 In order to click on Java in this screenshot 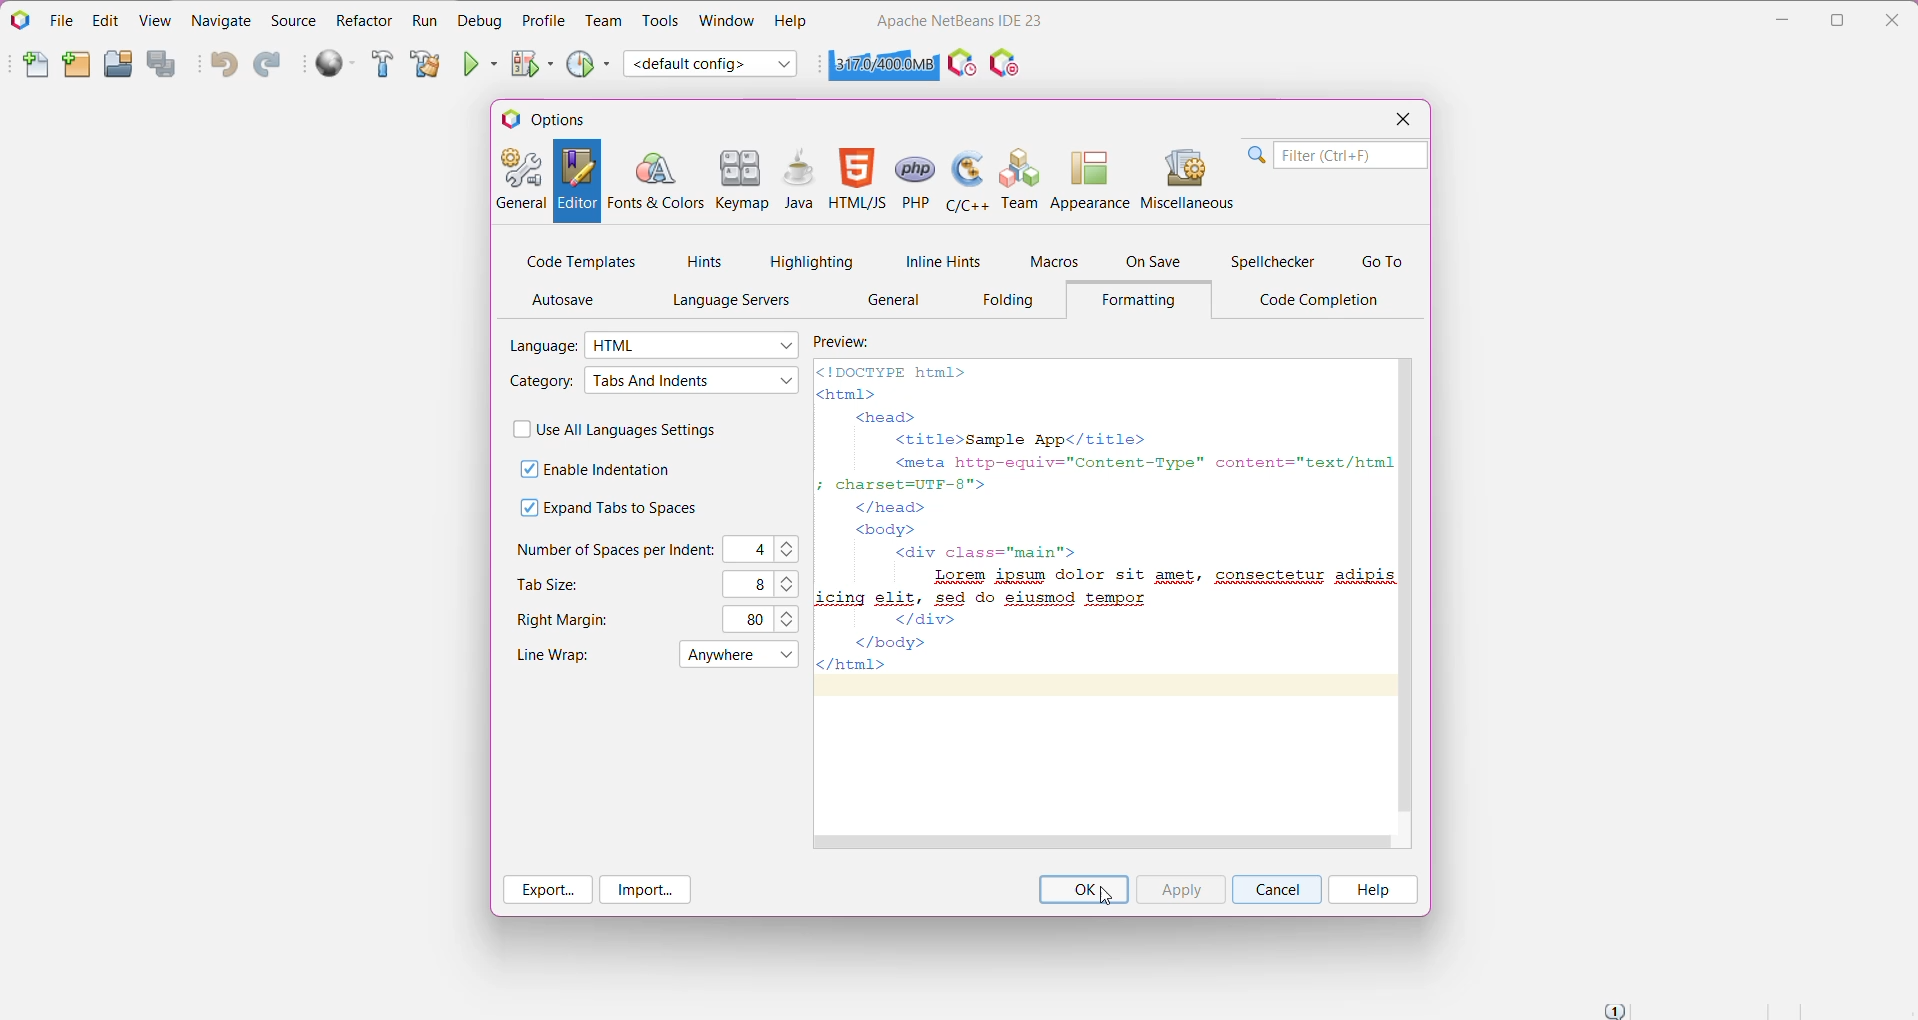, I will do `click(799, 181)`.